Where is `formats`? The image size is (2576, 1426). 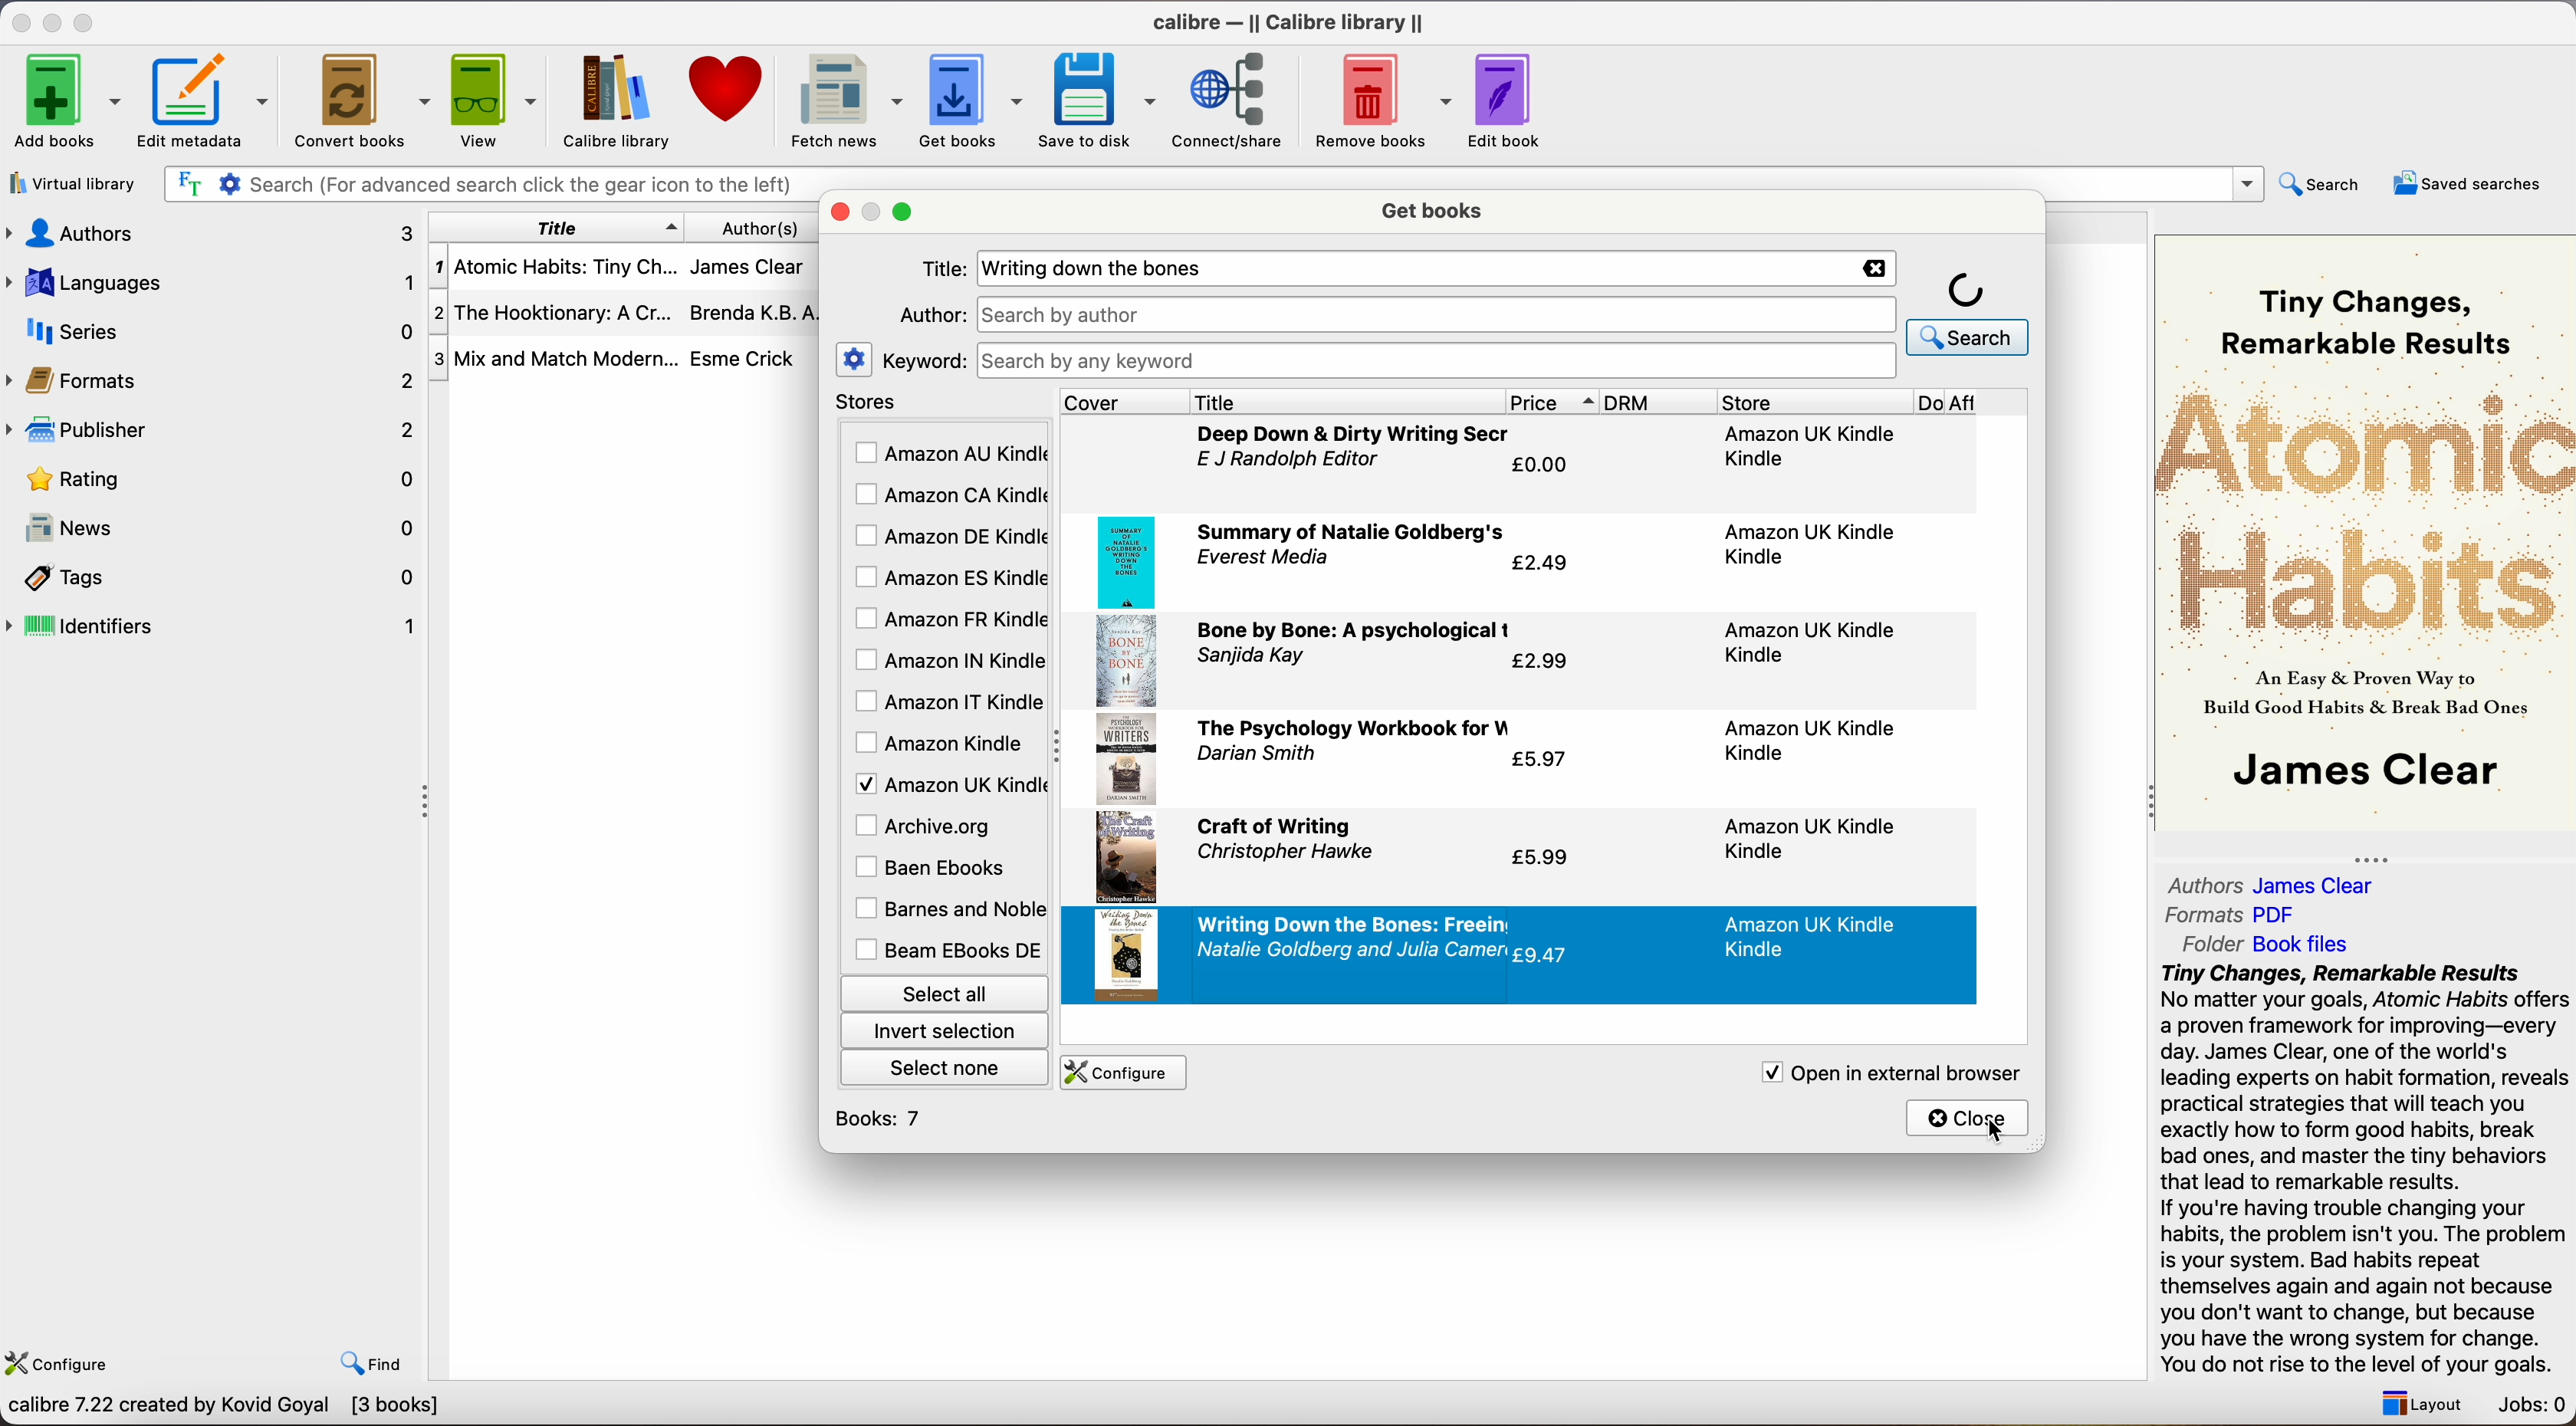
formats is located at coordinates (213, 380).